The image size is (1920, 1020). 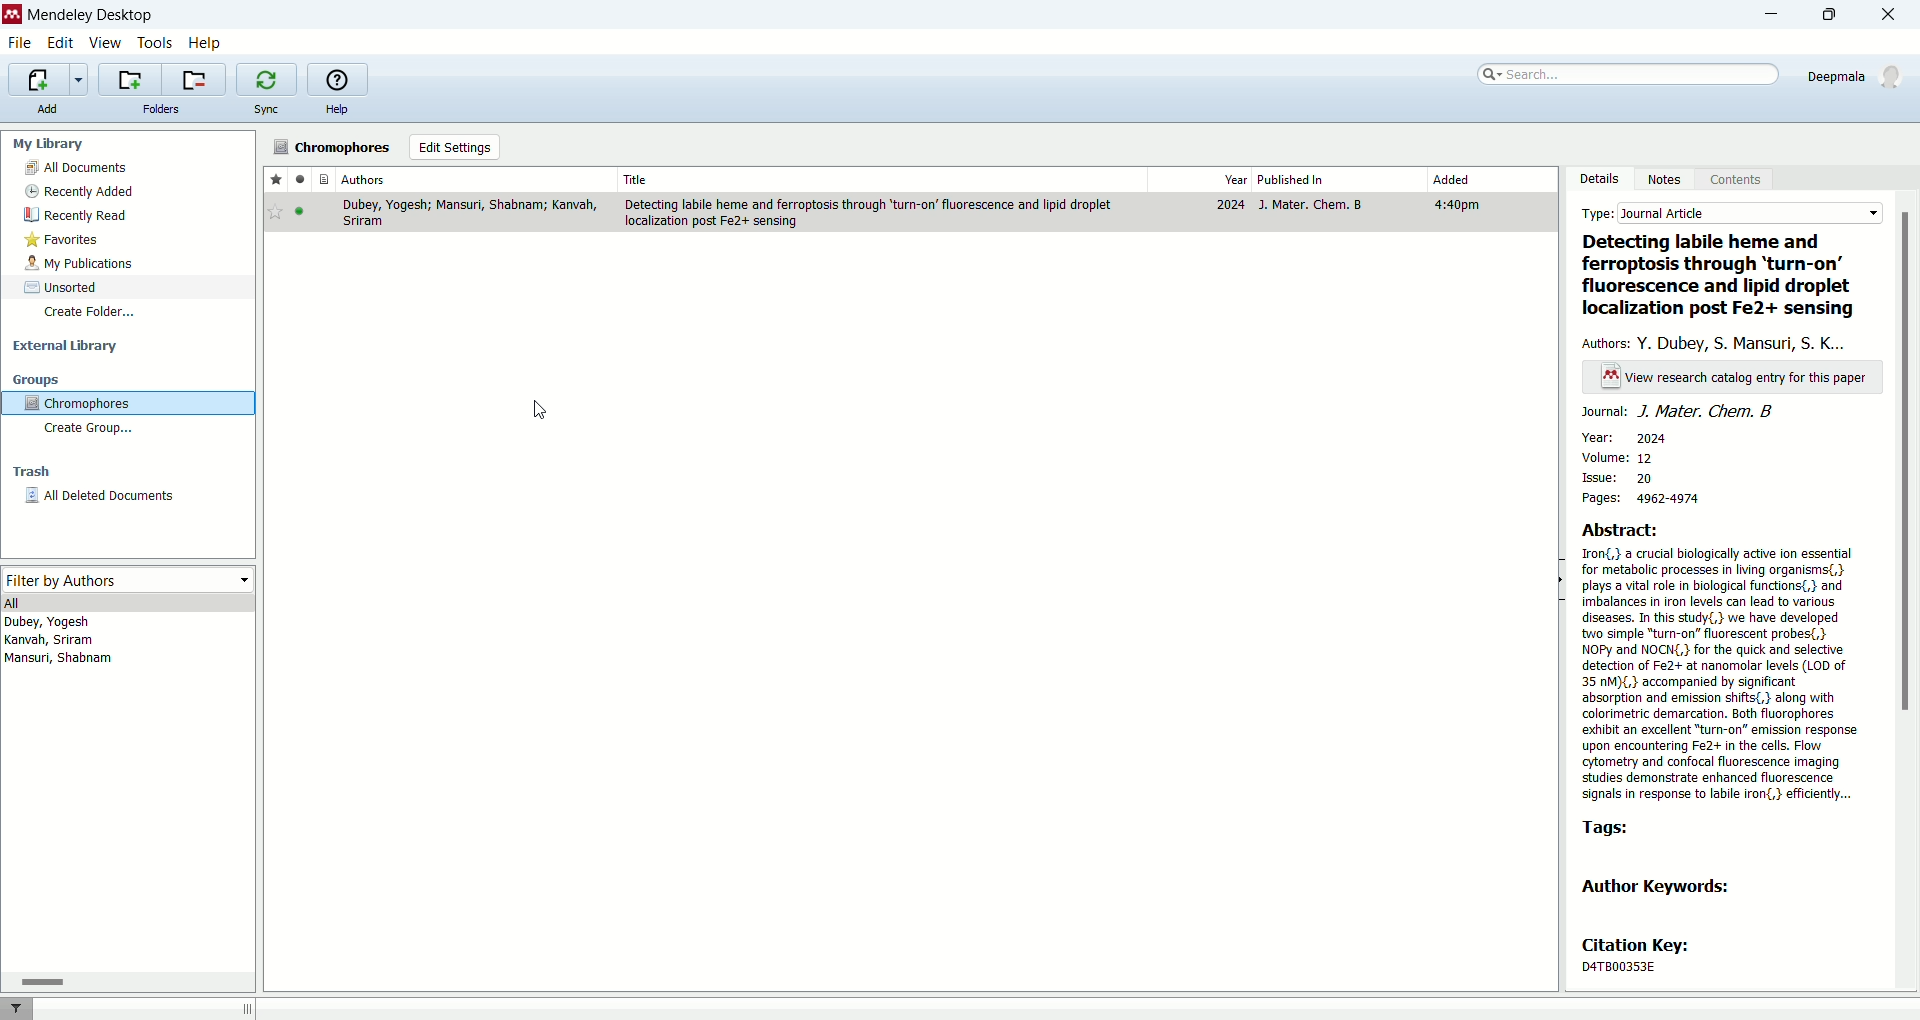 What do you see at coordinates (1720, 342) in the screenshot?
I see `authors` at bounding box center [1720, 342].